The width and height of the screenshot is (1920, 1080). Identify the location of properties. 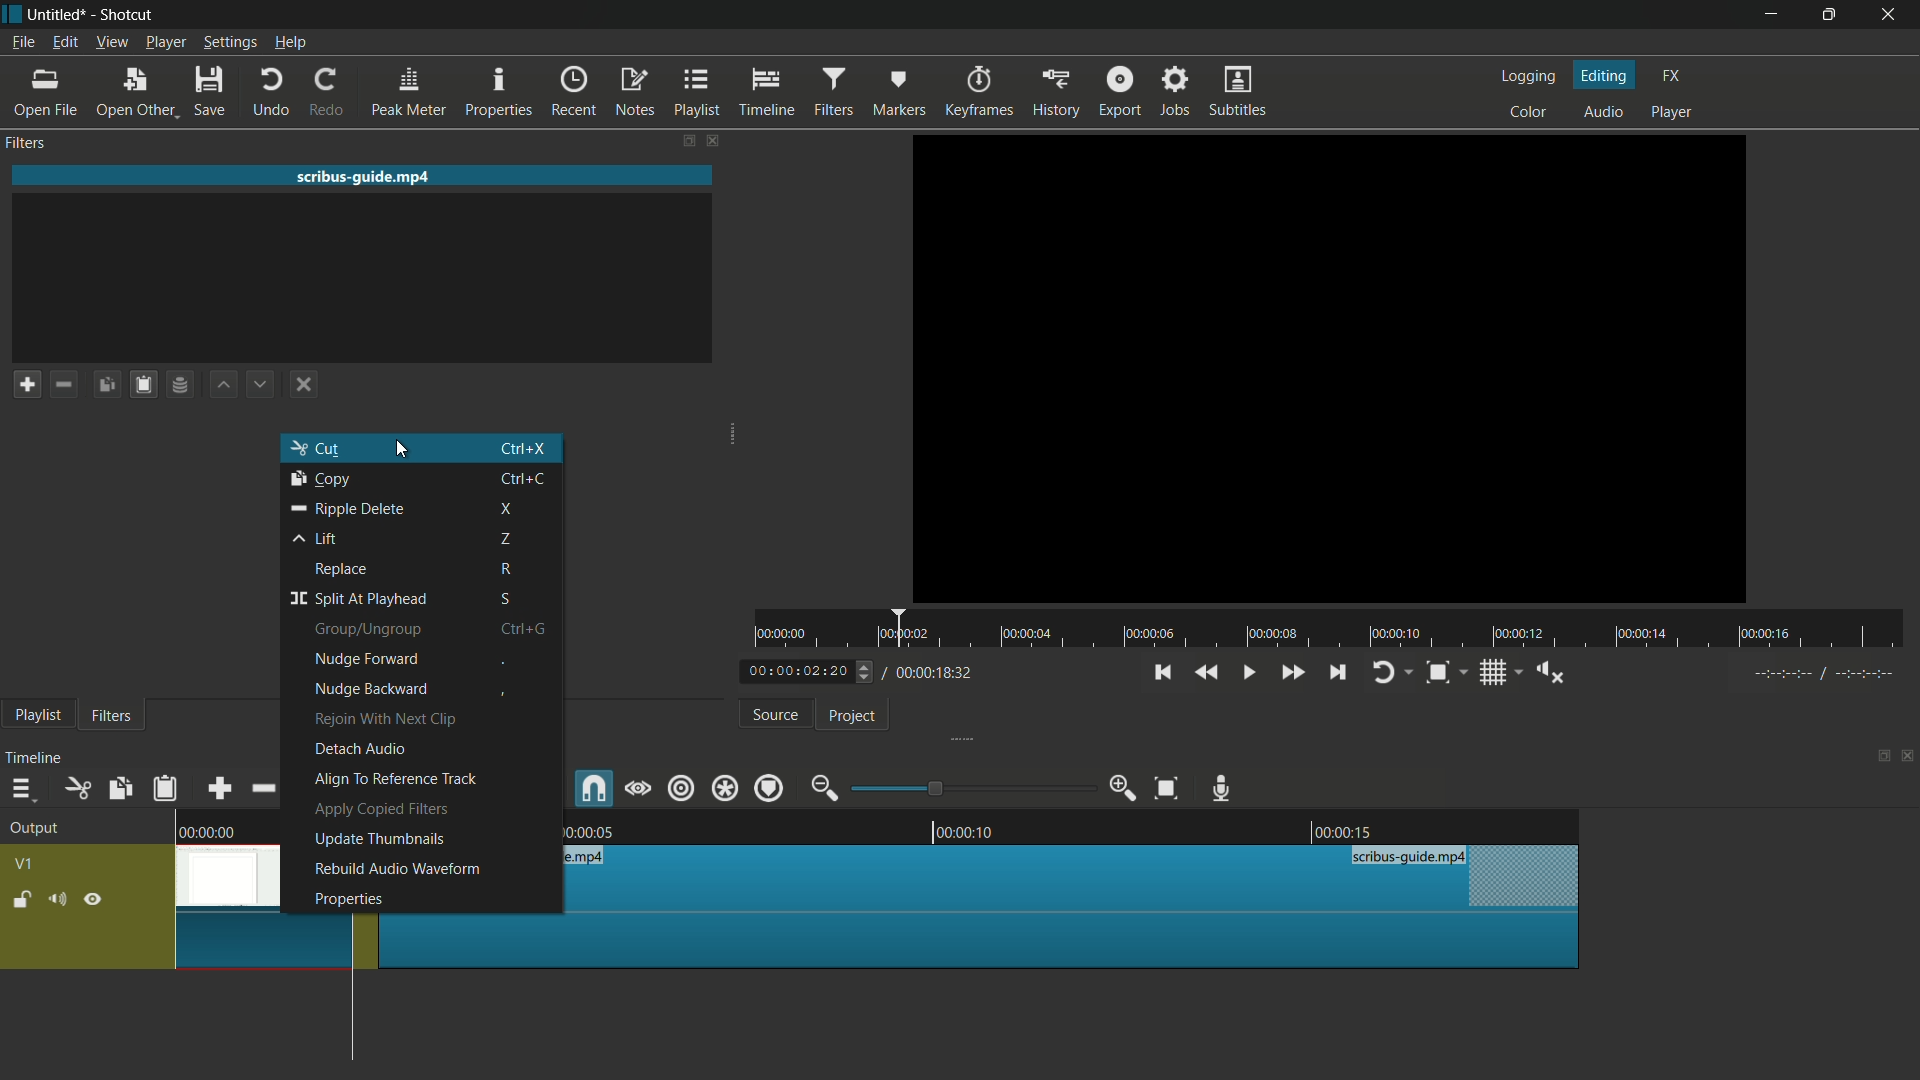
(348, 900).